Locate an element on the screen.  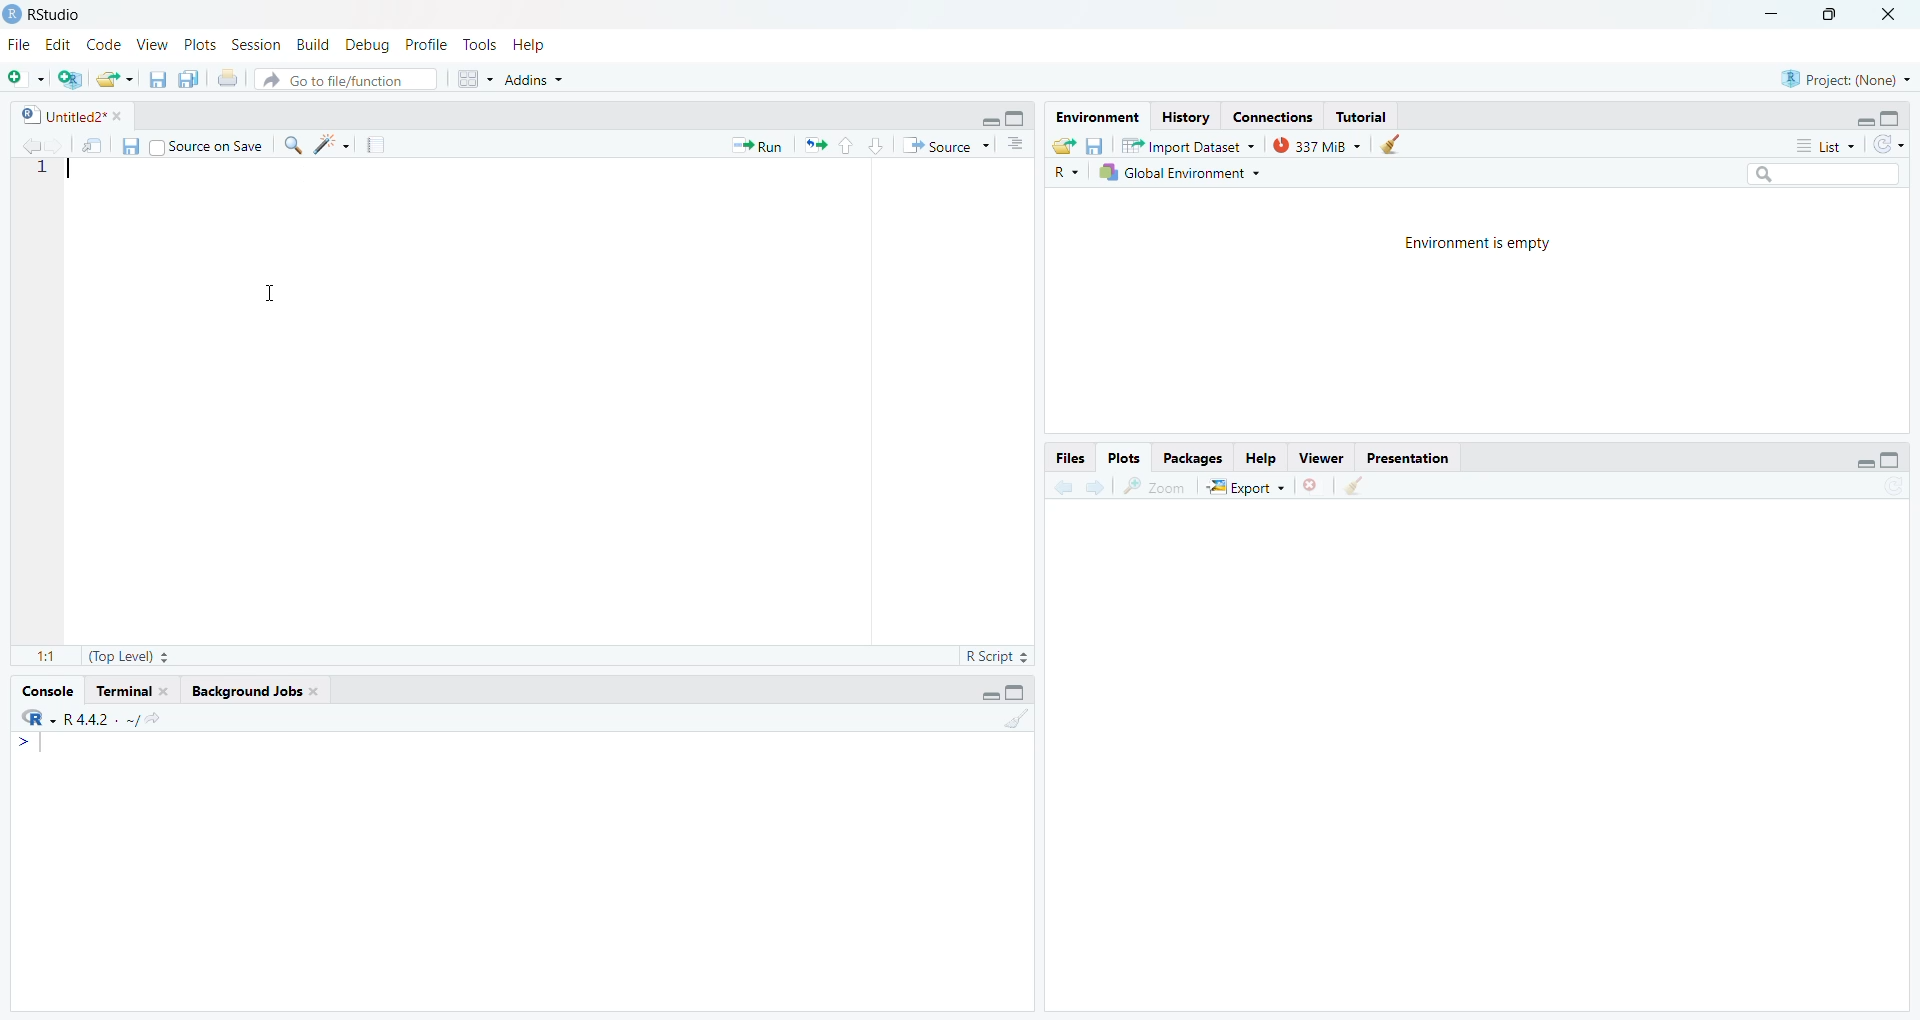
Packages is located at coordinates (1197, 459).